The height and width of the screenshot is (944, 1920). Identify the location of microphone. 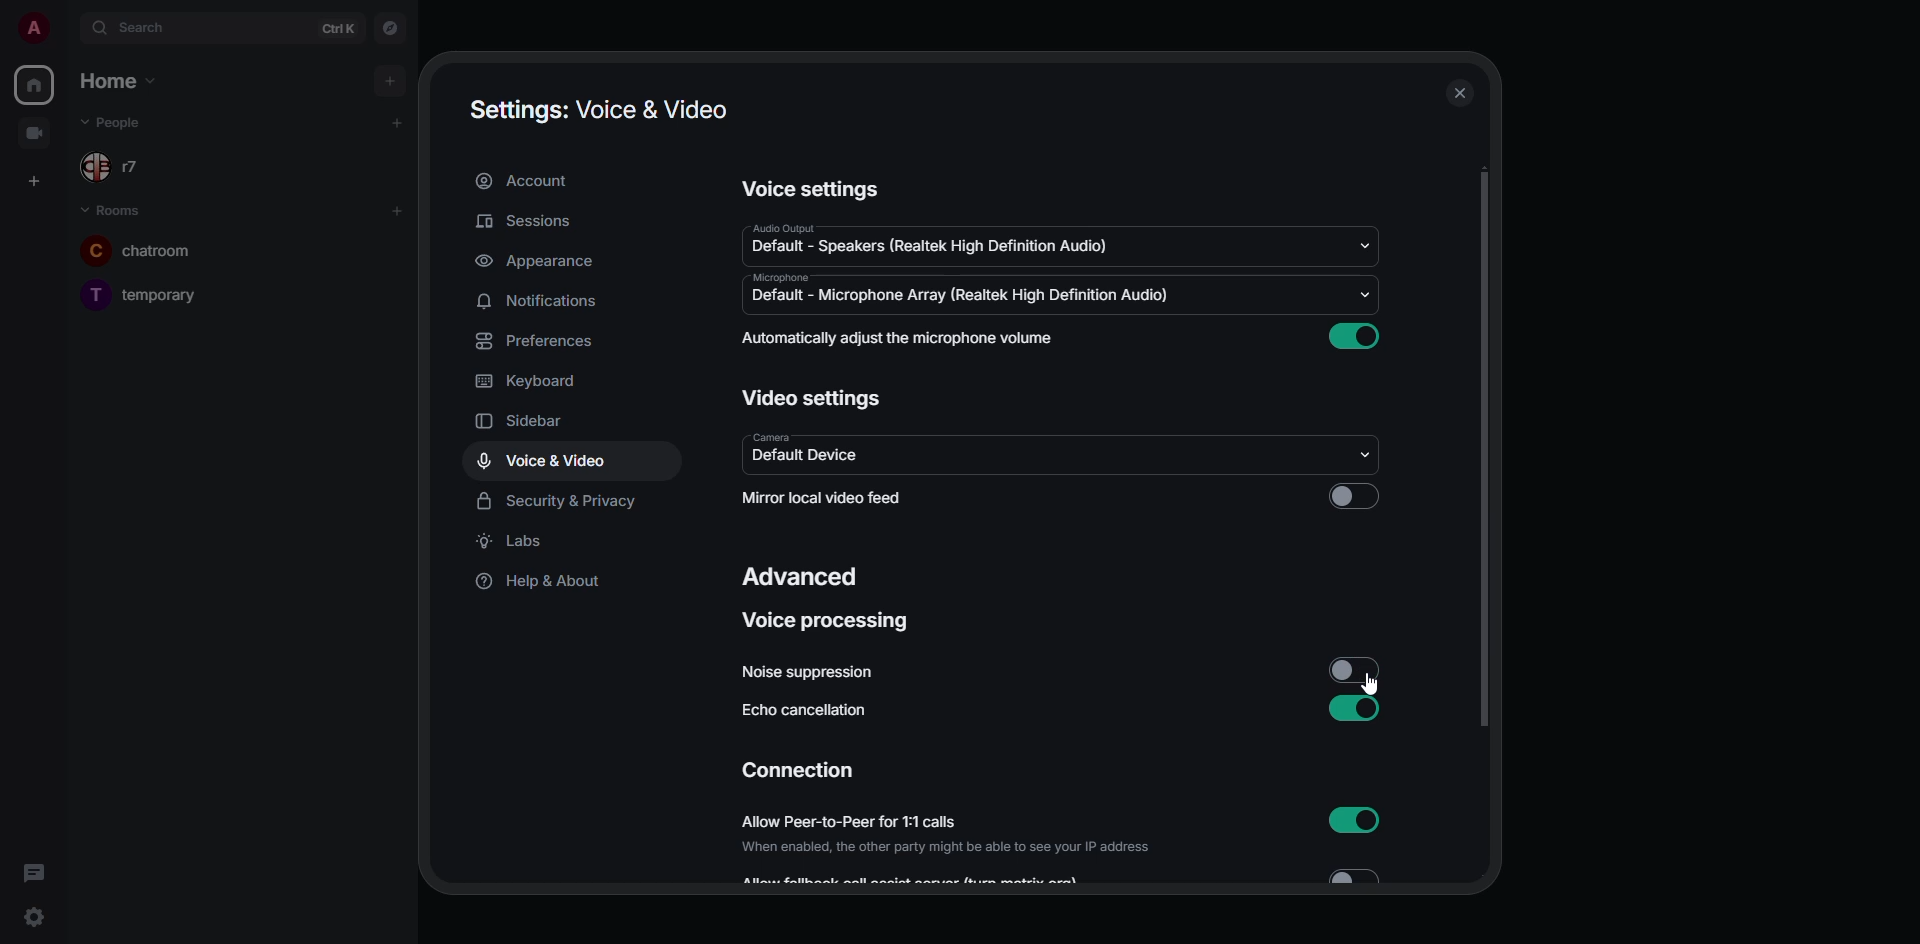
(784, 277).